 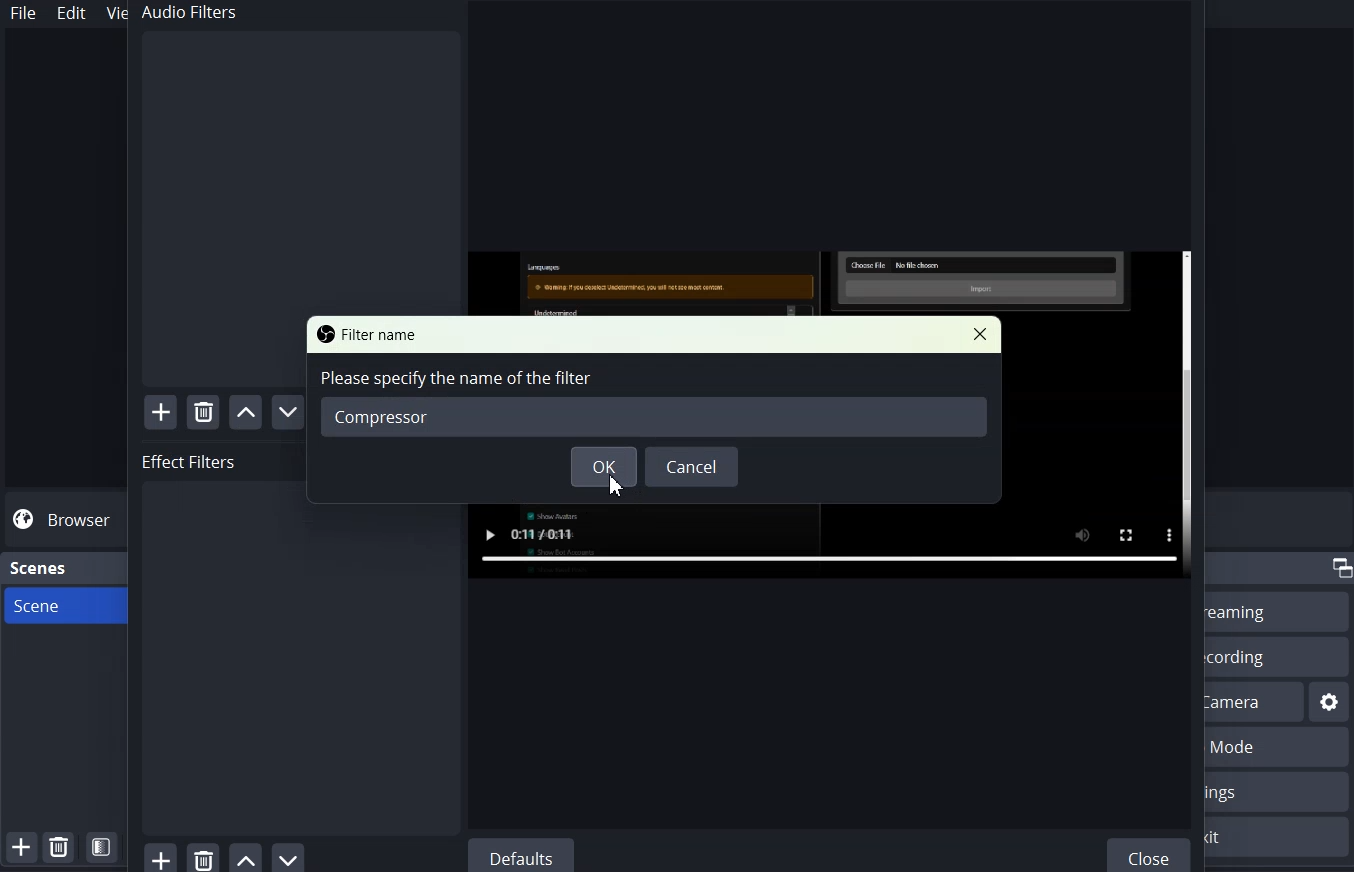 I want to click on Compressor, so click(x=654, y=416).